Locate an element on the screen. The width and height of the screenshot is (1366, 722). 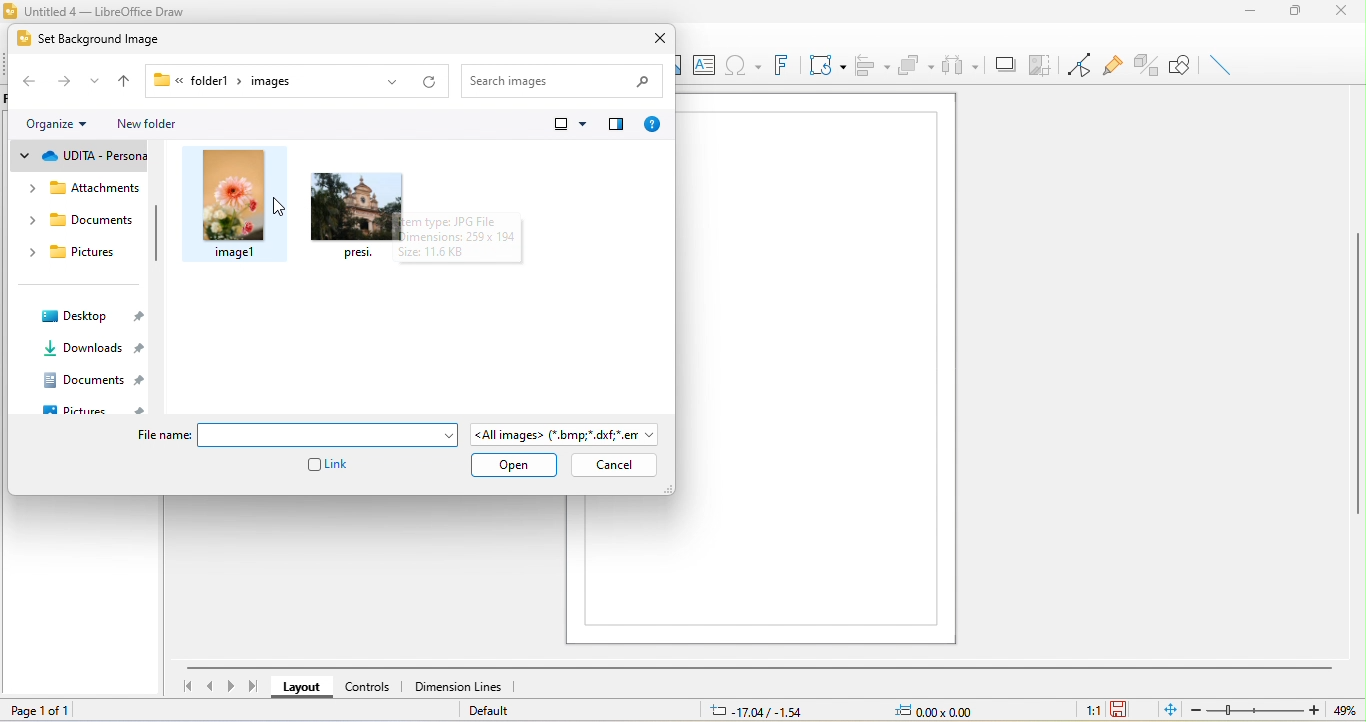
next page is located at coordinates (228, 688).